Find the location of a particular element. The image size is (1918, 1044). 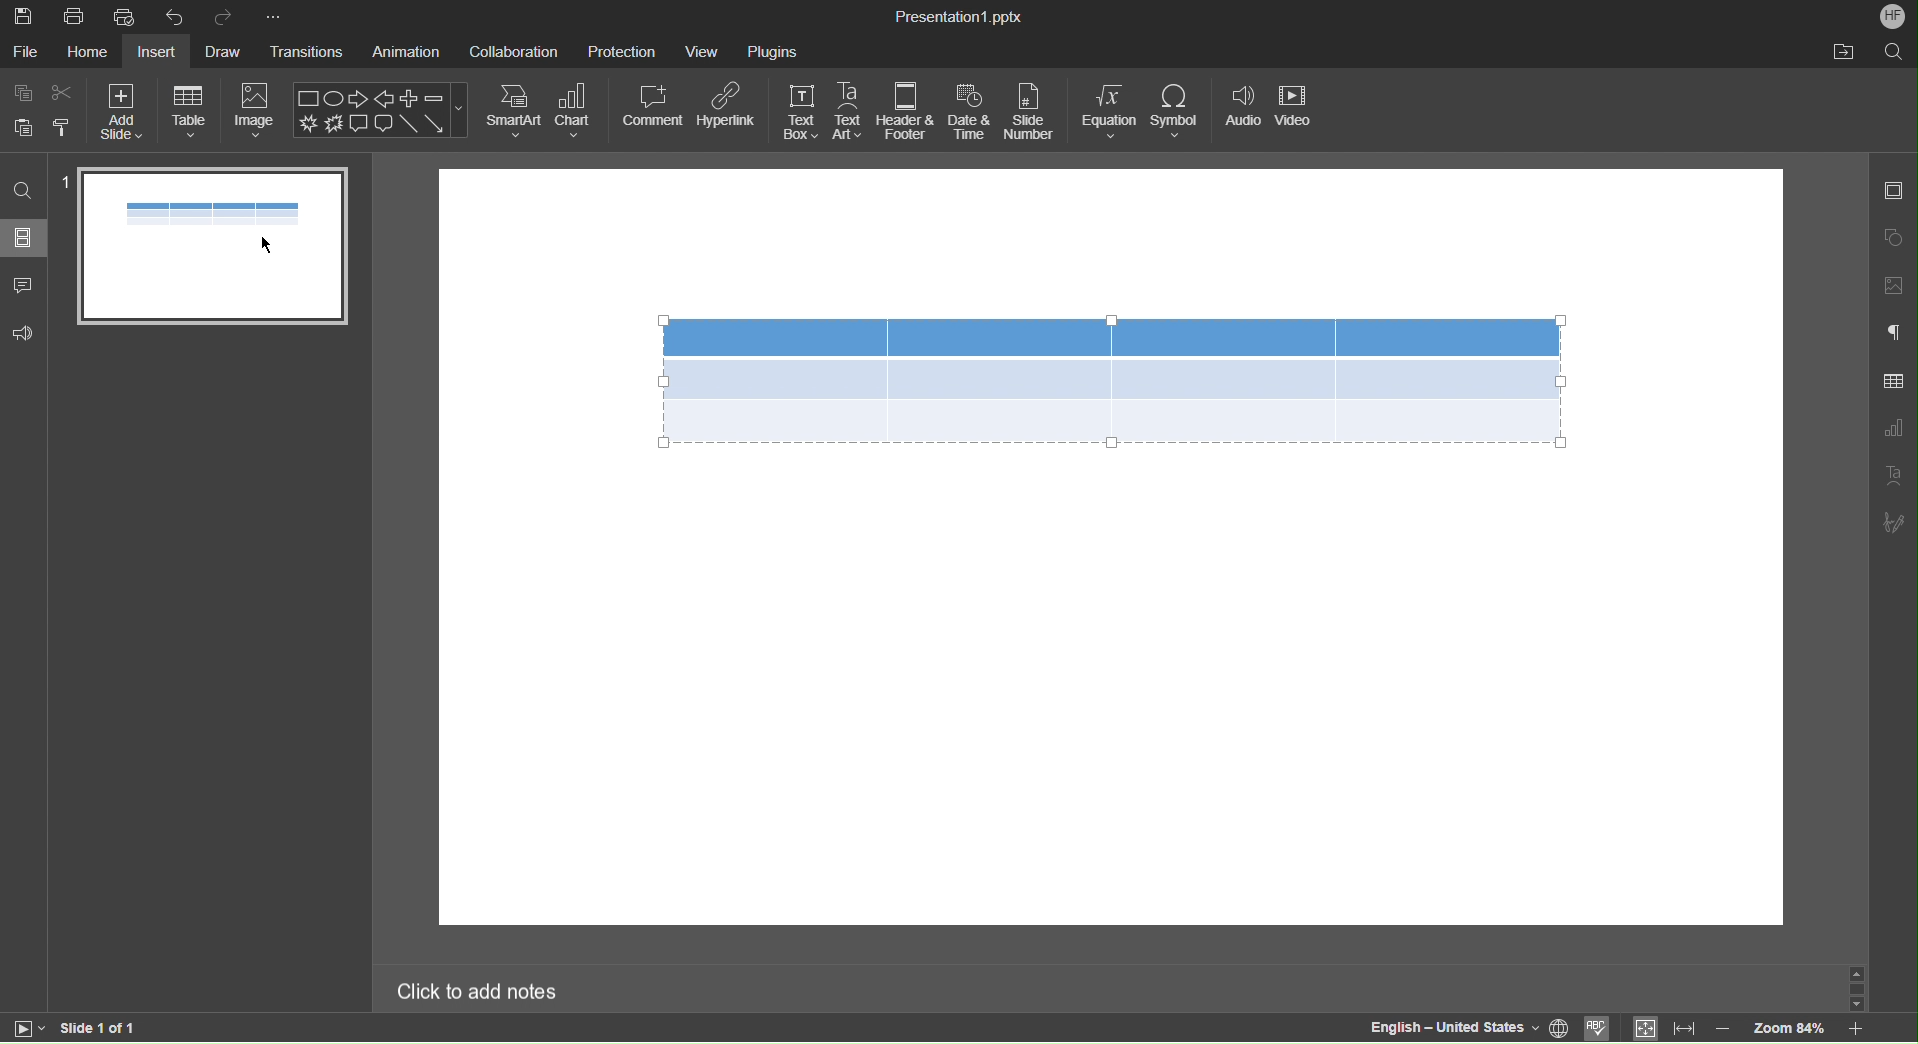

Audio is located at coordinates (1243, 111).